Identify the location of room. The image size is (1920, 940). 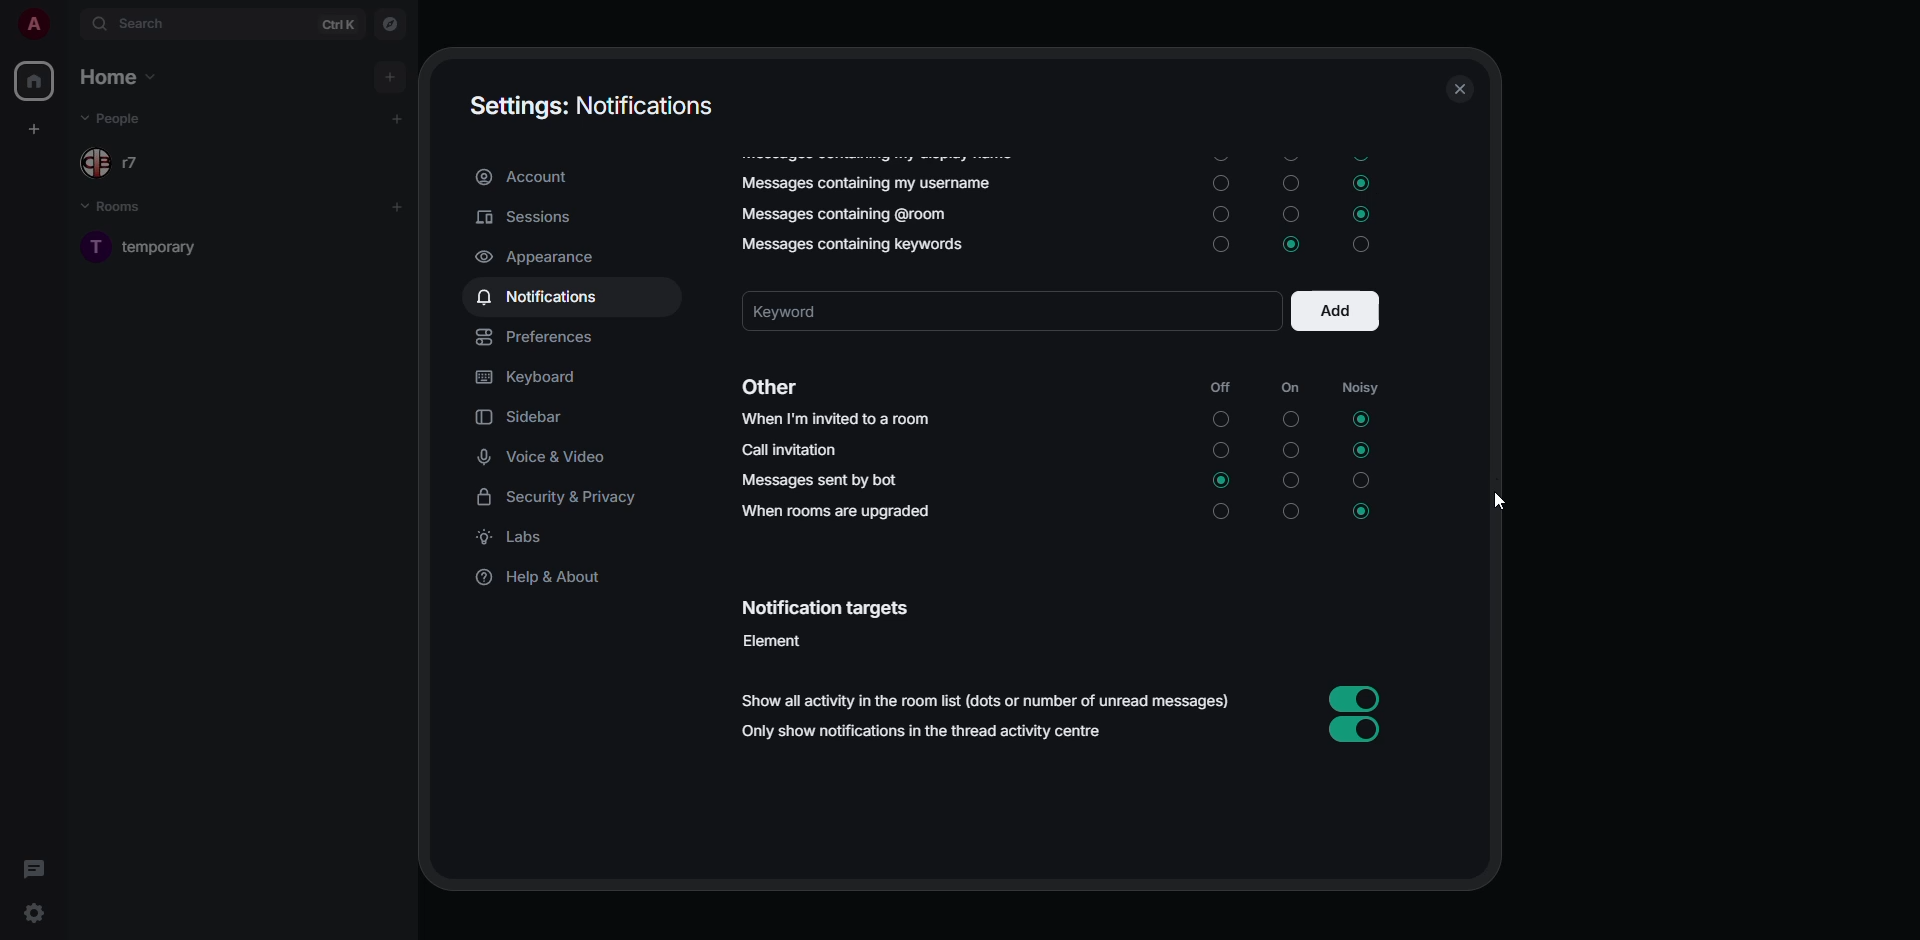
(168, 245).